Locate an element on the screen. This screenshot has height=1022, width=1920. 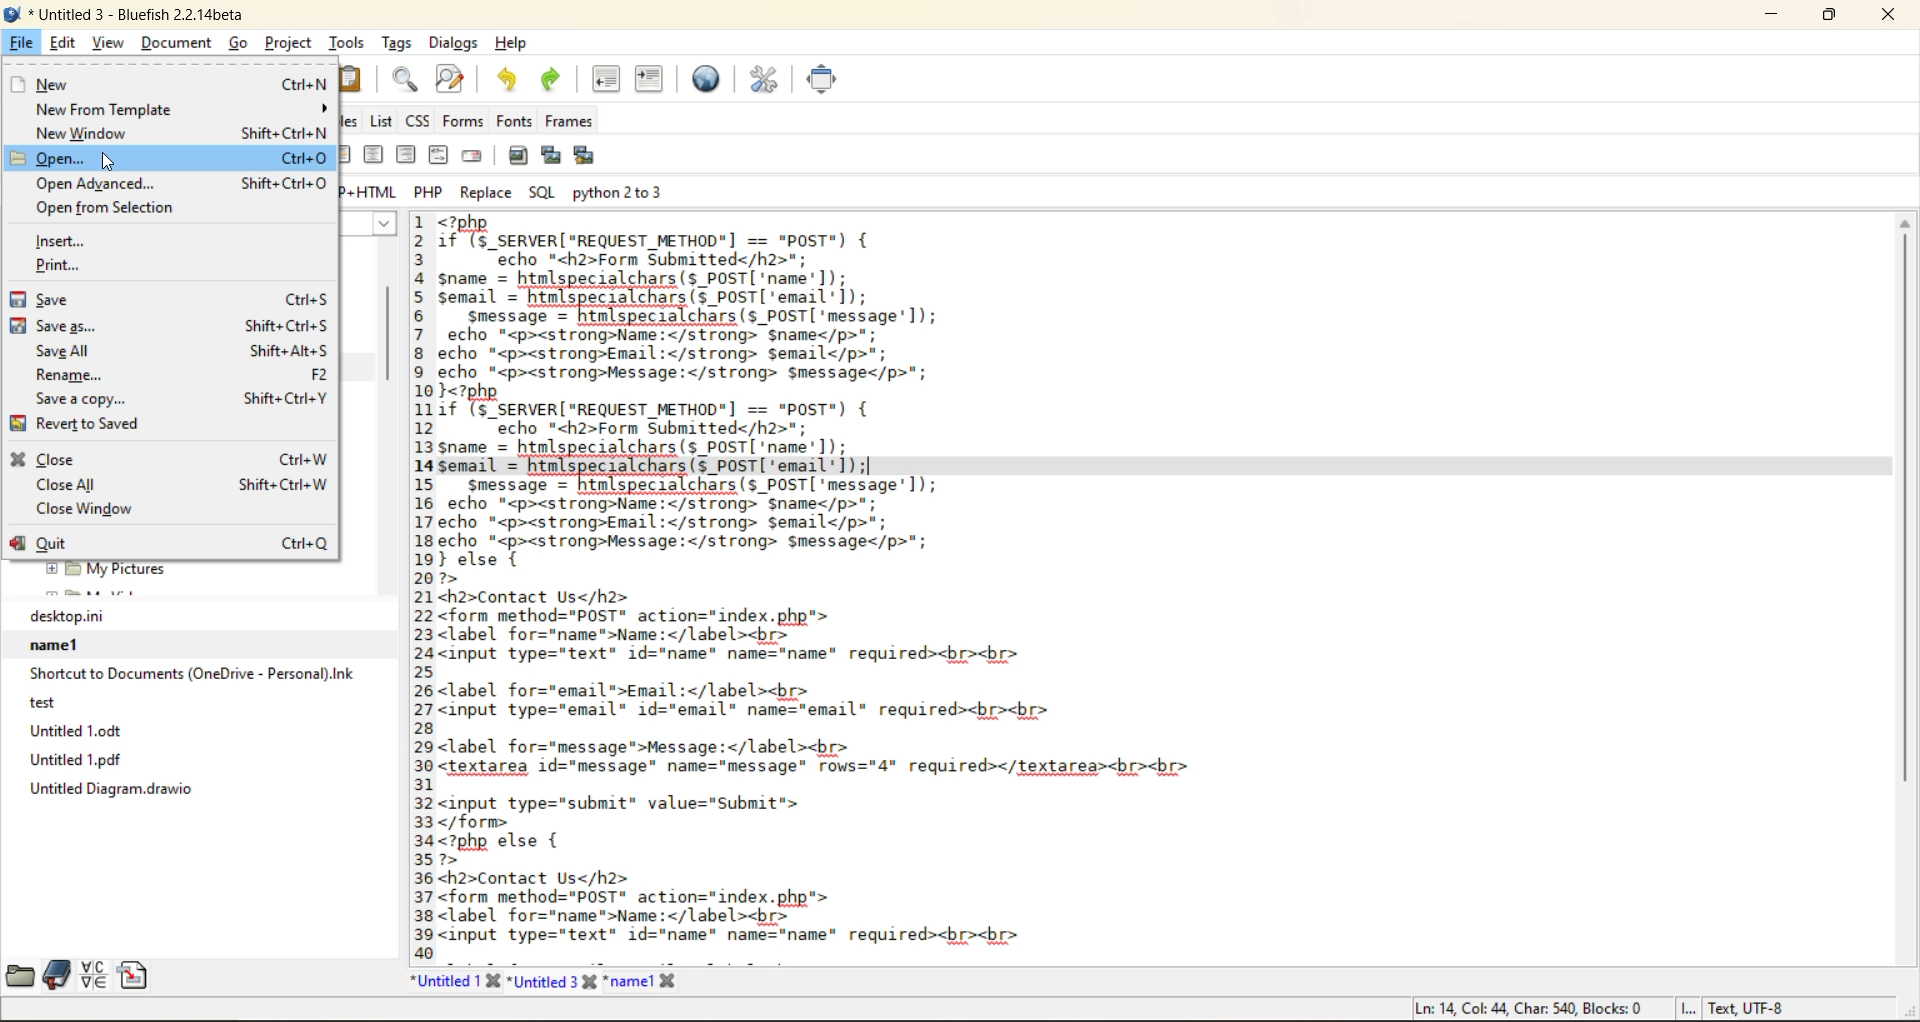
untitled 1 tab is located at coordinates (455, 980).